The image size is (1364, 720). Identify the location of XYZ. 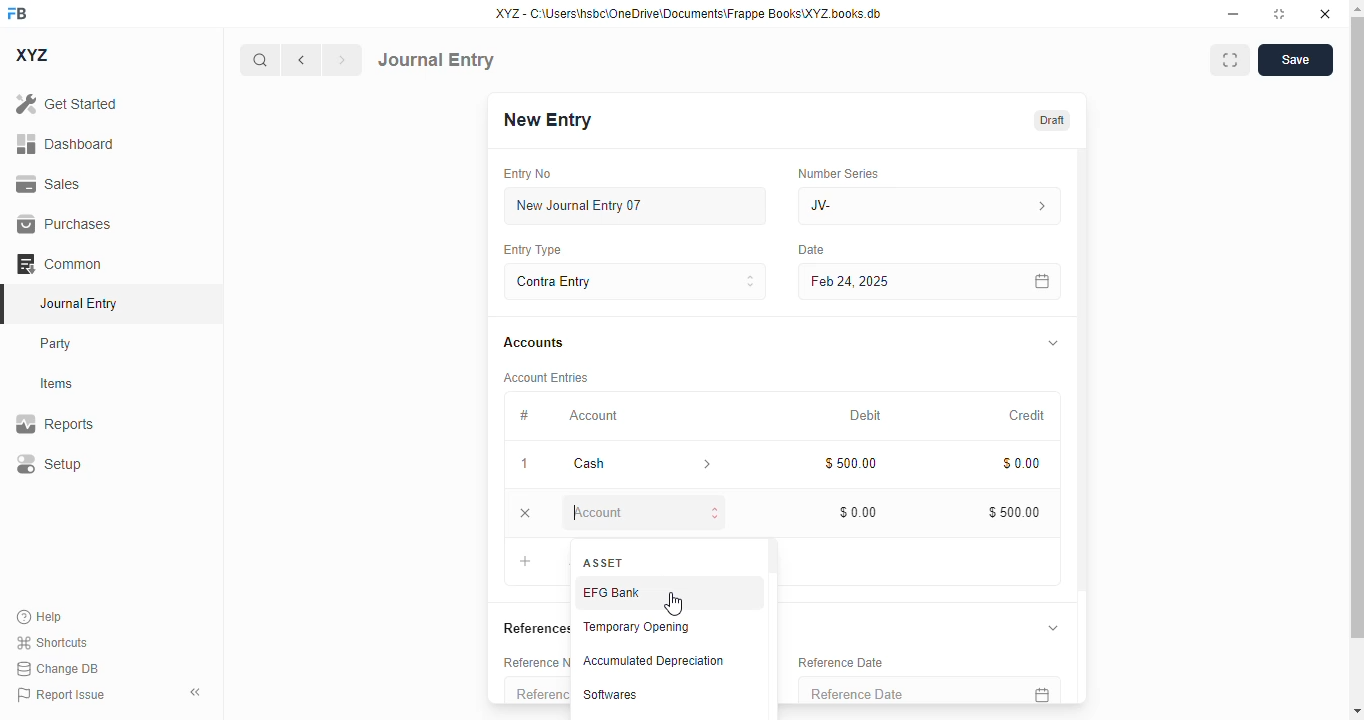
(31, 55).